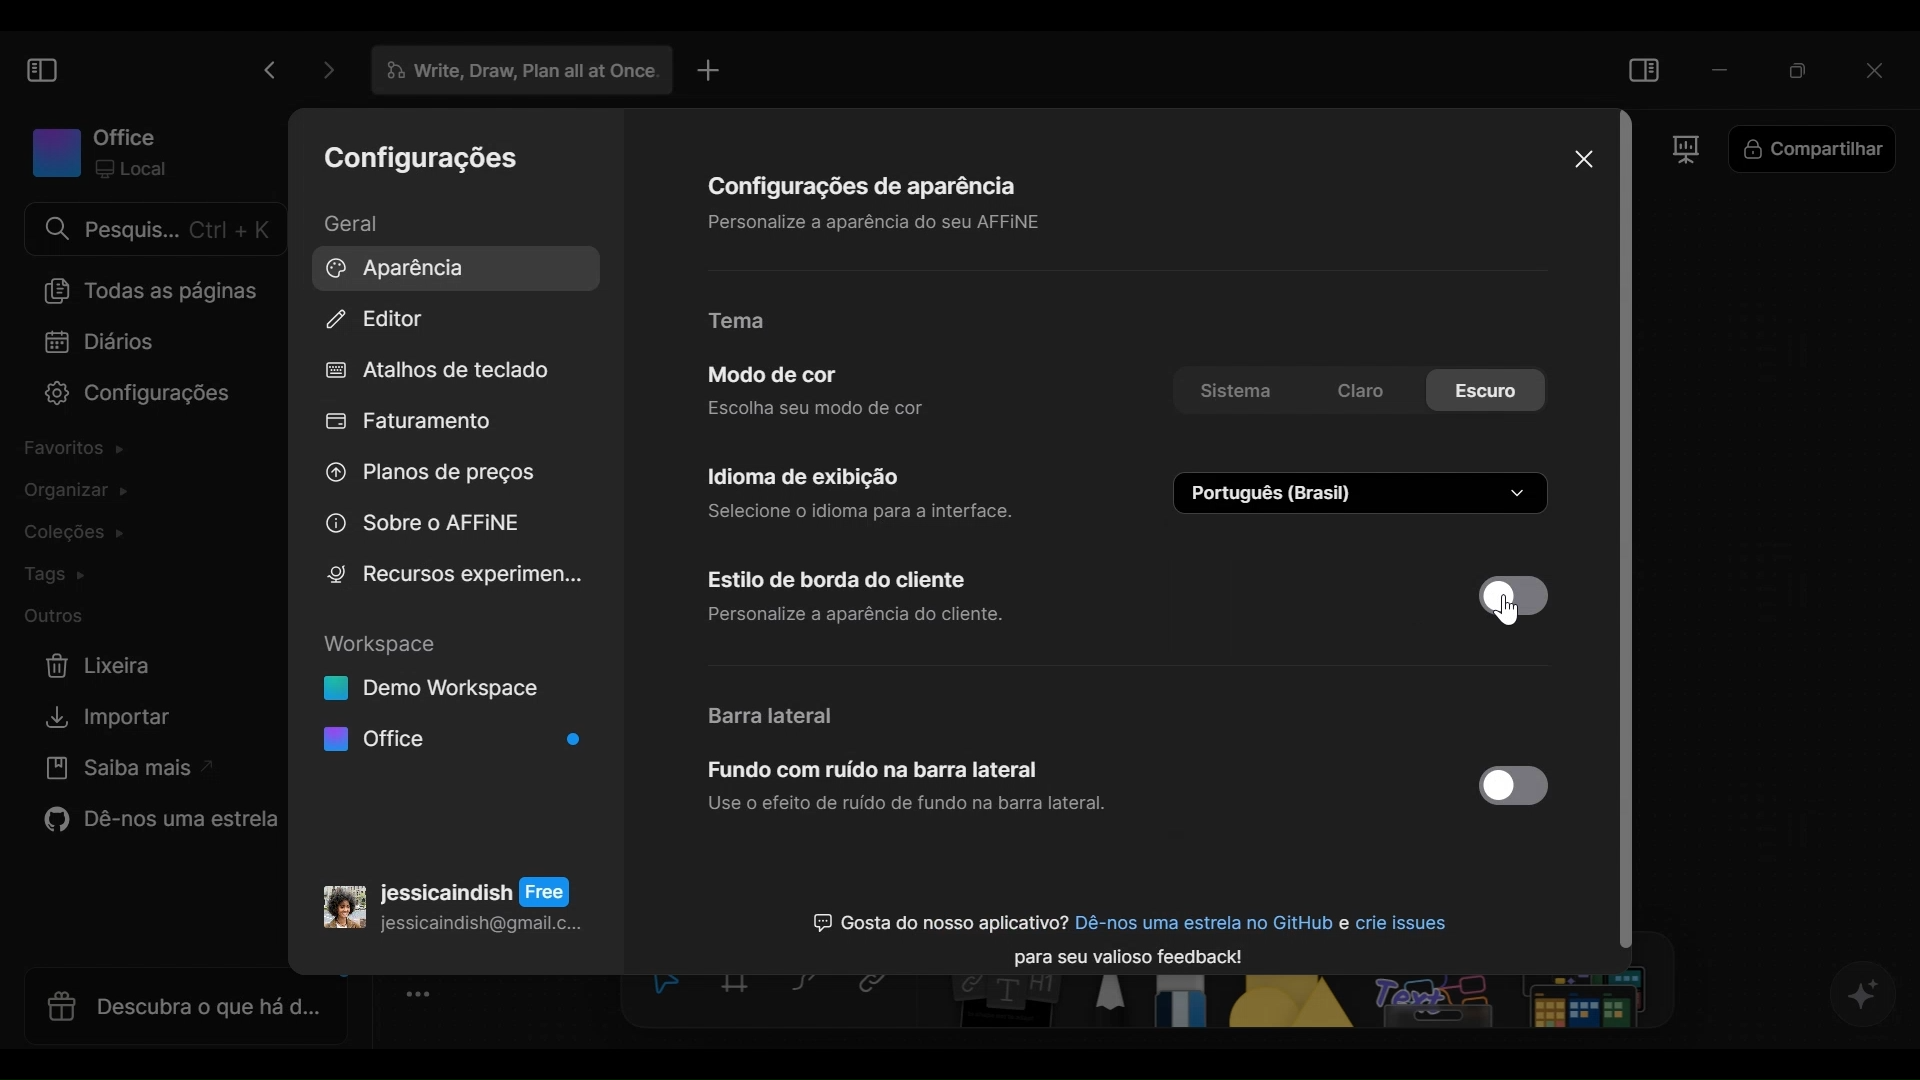 The width and height of the screenshot is (1920, 1080). I want to click on Show/Hide Sidebar, so click(40, 69).